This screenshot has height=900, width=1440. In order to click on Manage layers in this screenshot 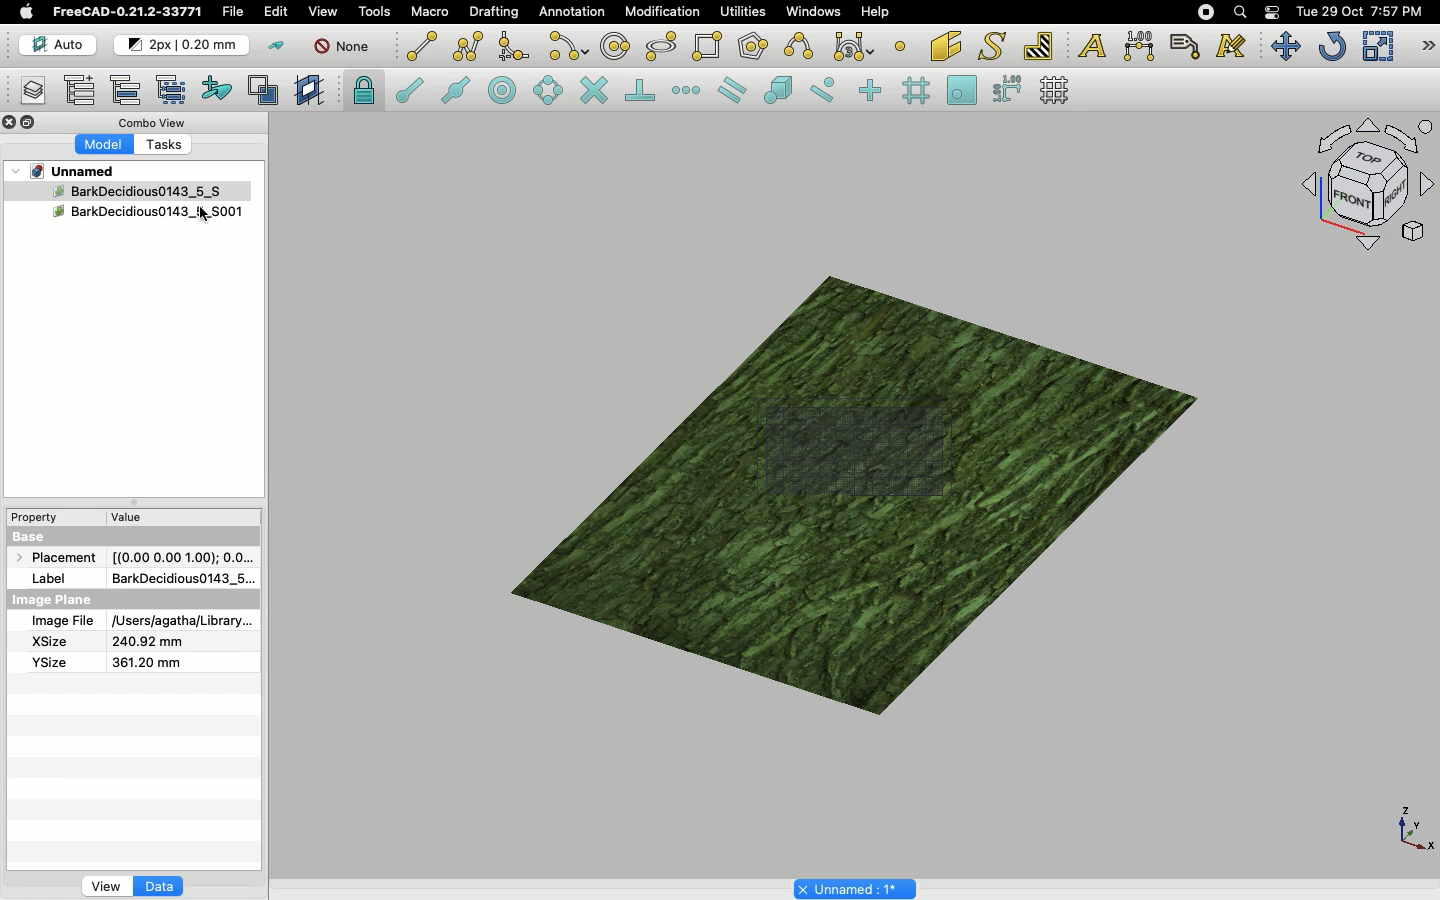, I will do `click(26, 92)`.